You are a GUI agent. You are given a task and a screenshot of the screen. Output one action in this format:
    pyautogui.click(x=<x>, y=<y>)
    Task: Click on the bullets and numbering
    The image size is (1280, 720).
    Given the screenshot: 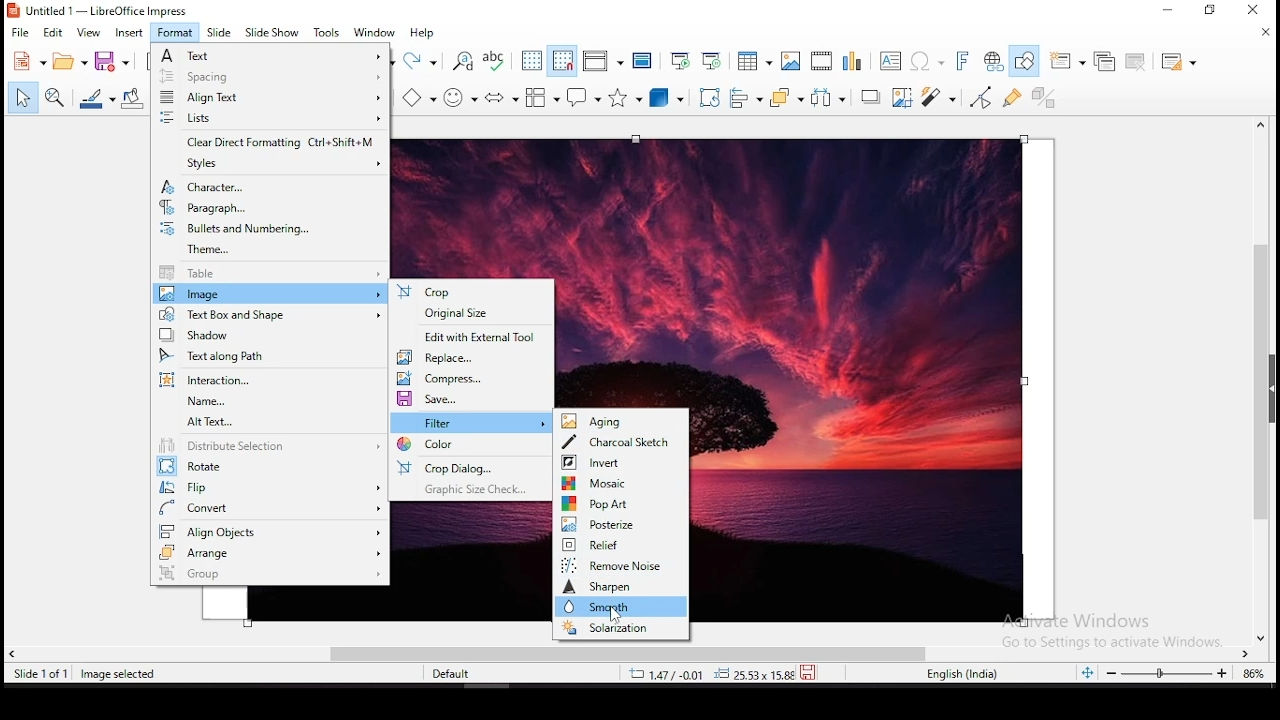 What is the action you would take?
    pyautogui.click(x=270, y=229)
    